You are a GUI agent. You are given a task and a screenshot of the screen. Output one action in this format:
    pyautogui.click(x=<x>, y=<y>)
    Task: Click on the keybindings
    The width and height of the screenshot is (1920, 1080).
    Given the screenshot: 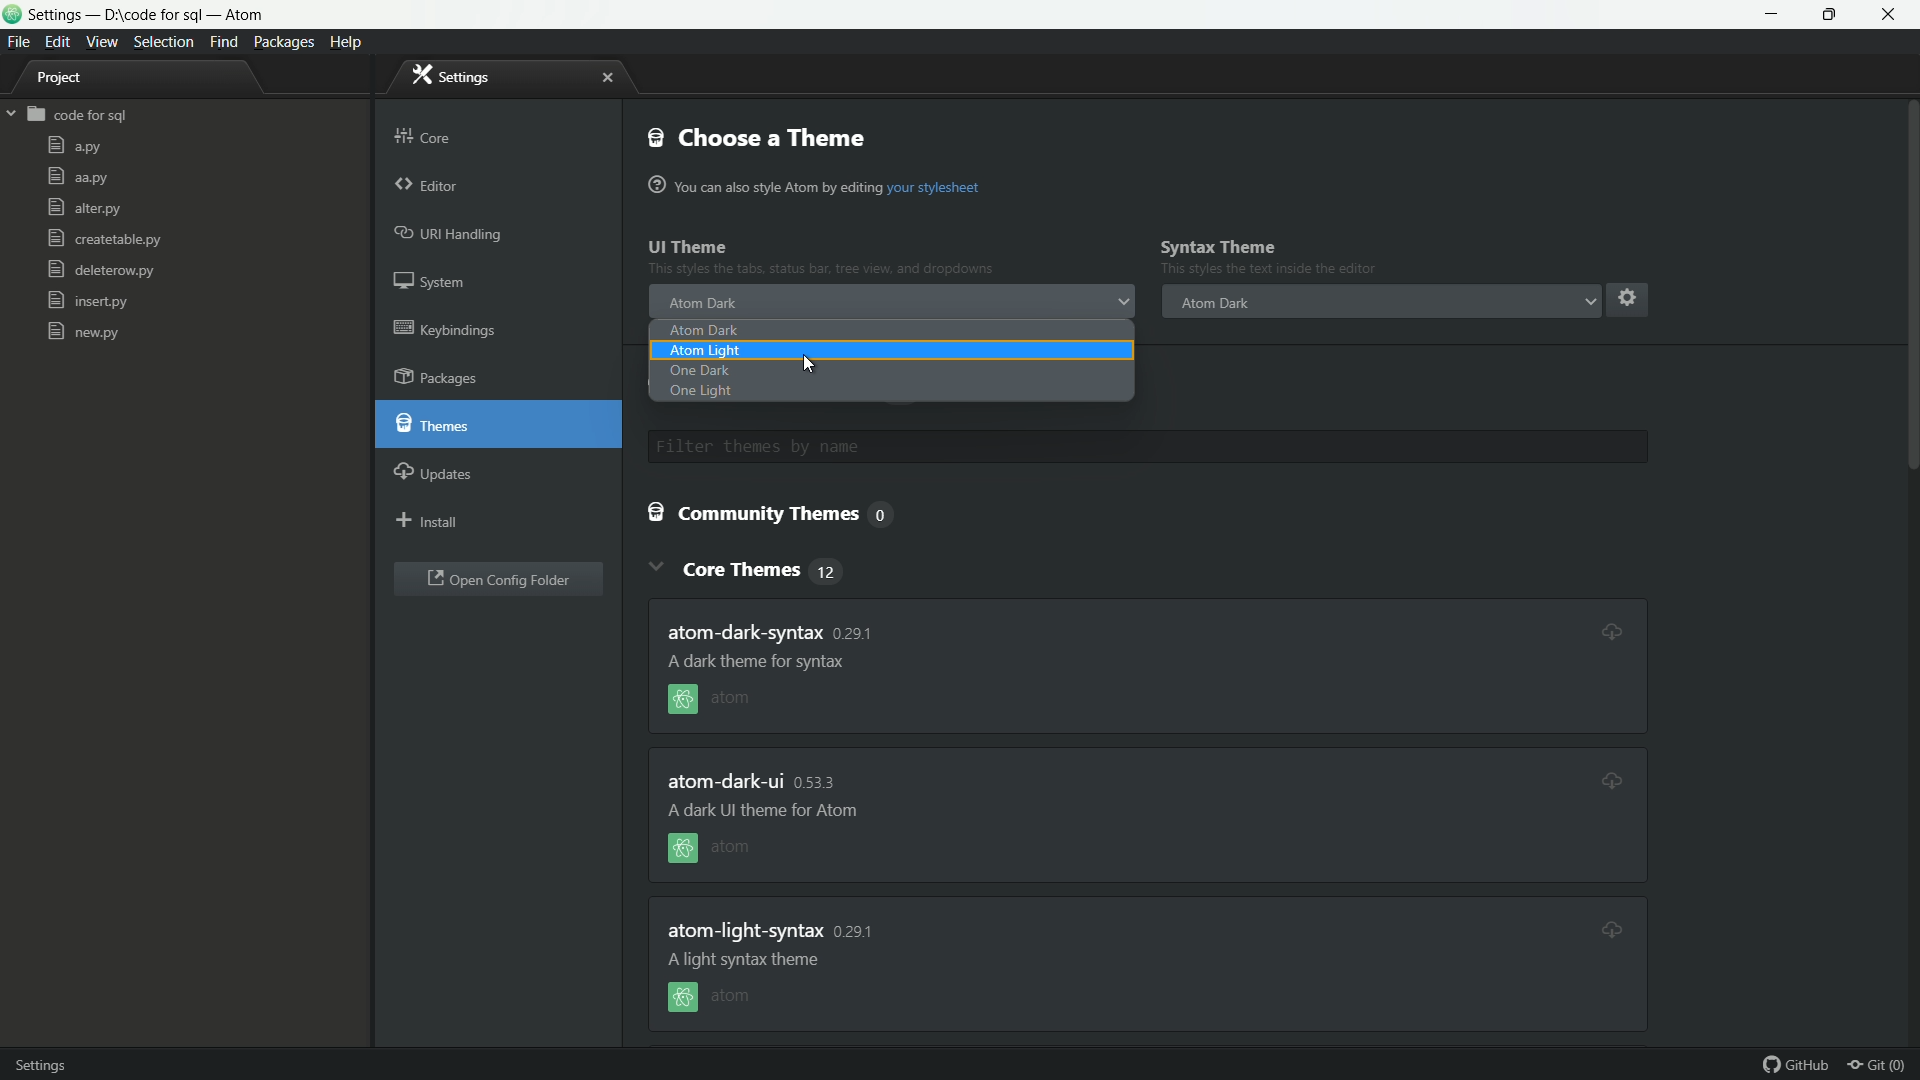 What is the action you would take?
    pyautogui.click(x=446, y=328)
    